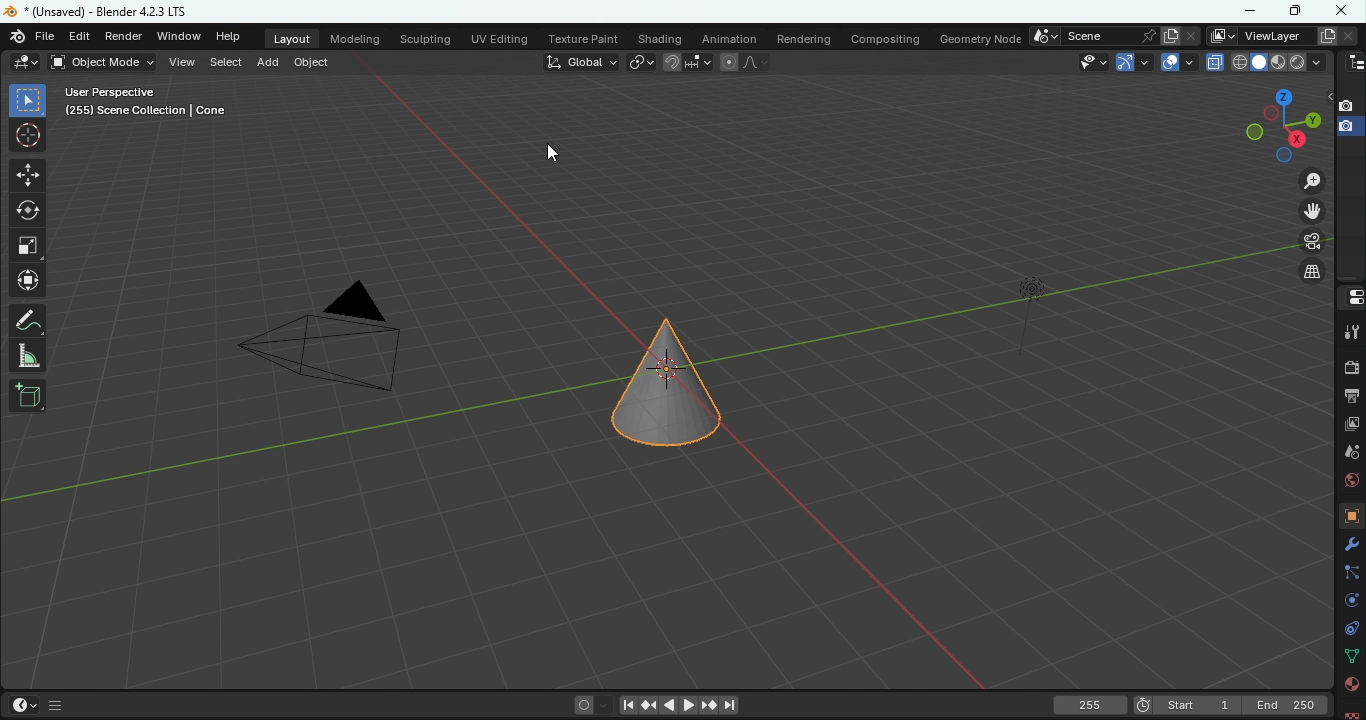 This screenshot has height=720, width=1366. Describe the element at coordinates (30, 244) in the screenshot. I see `Scale` at that location.